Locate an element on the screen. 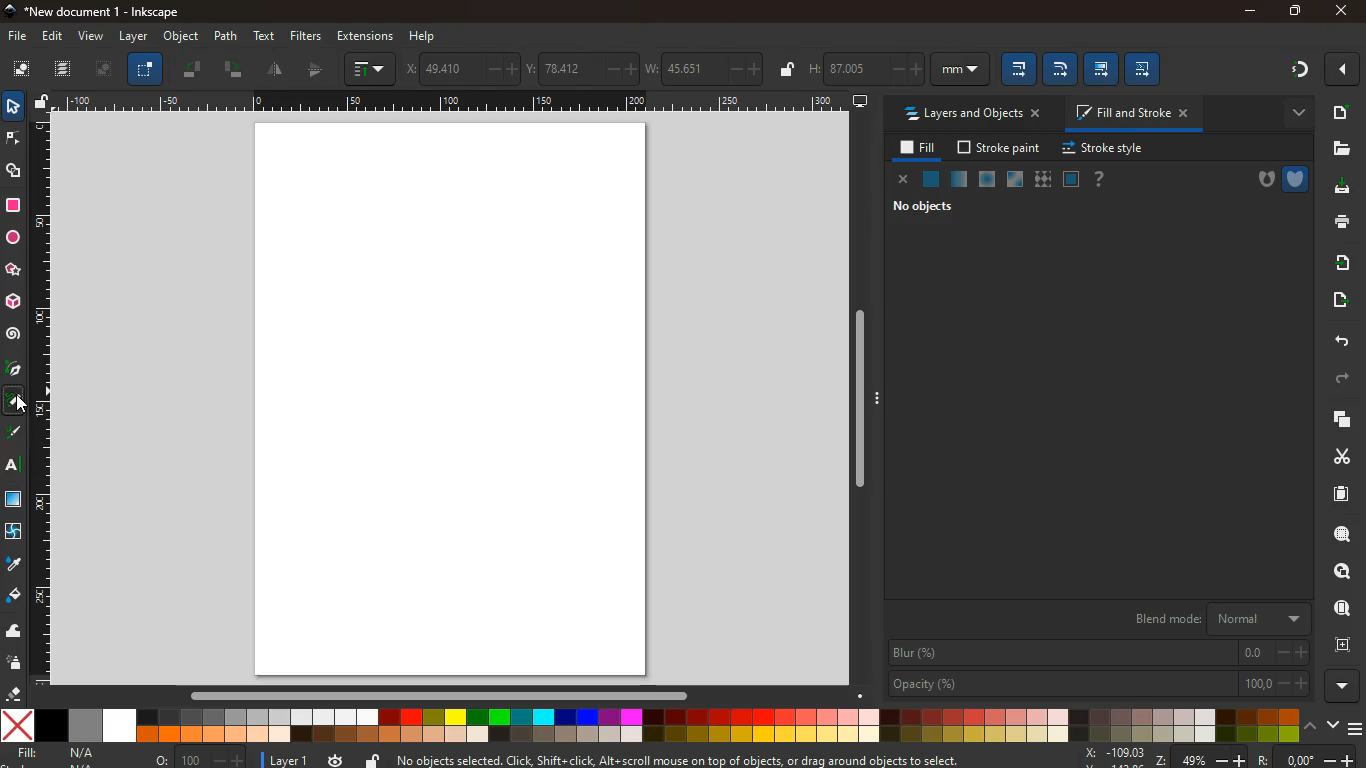  spray is located at coordinates (15, 664).